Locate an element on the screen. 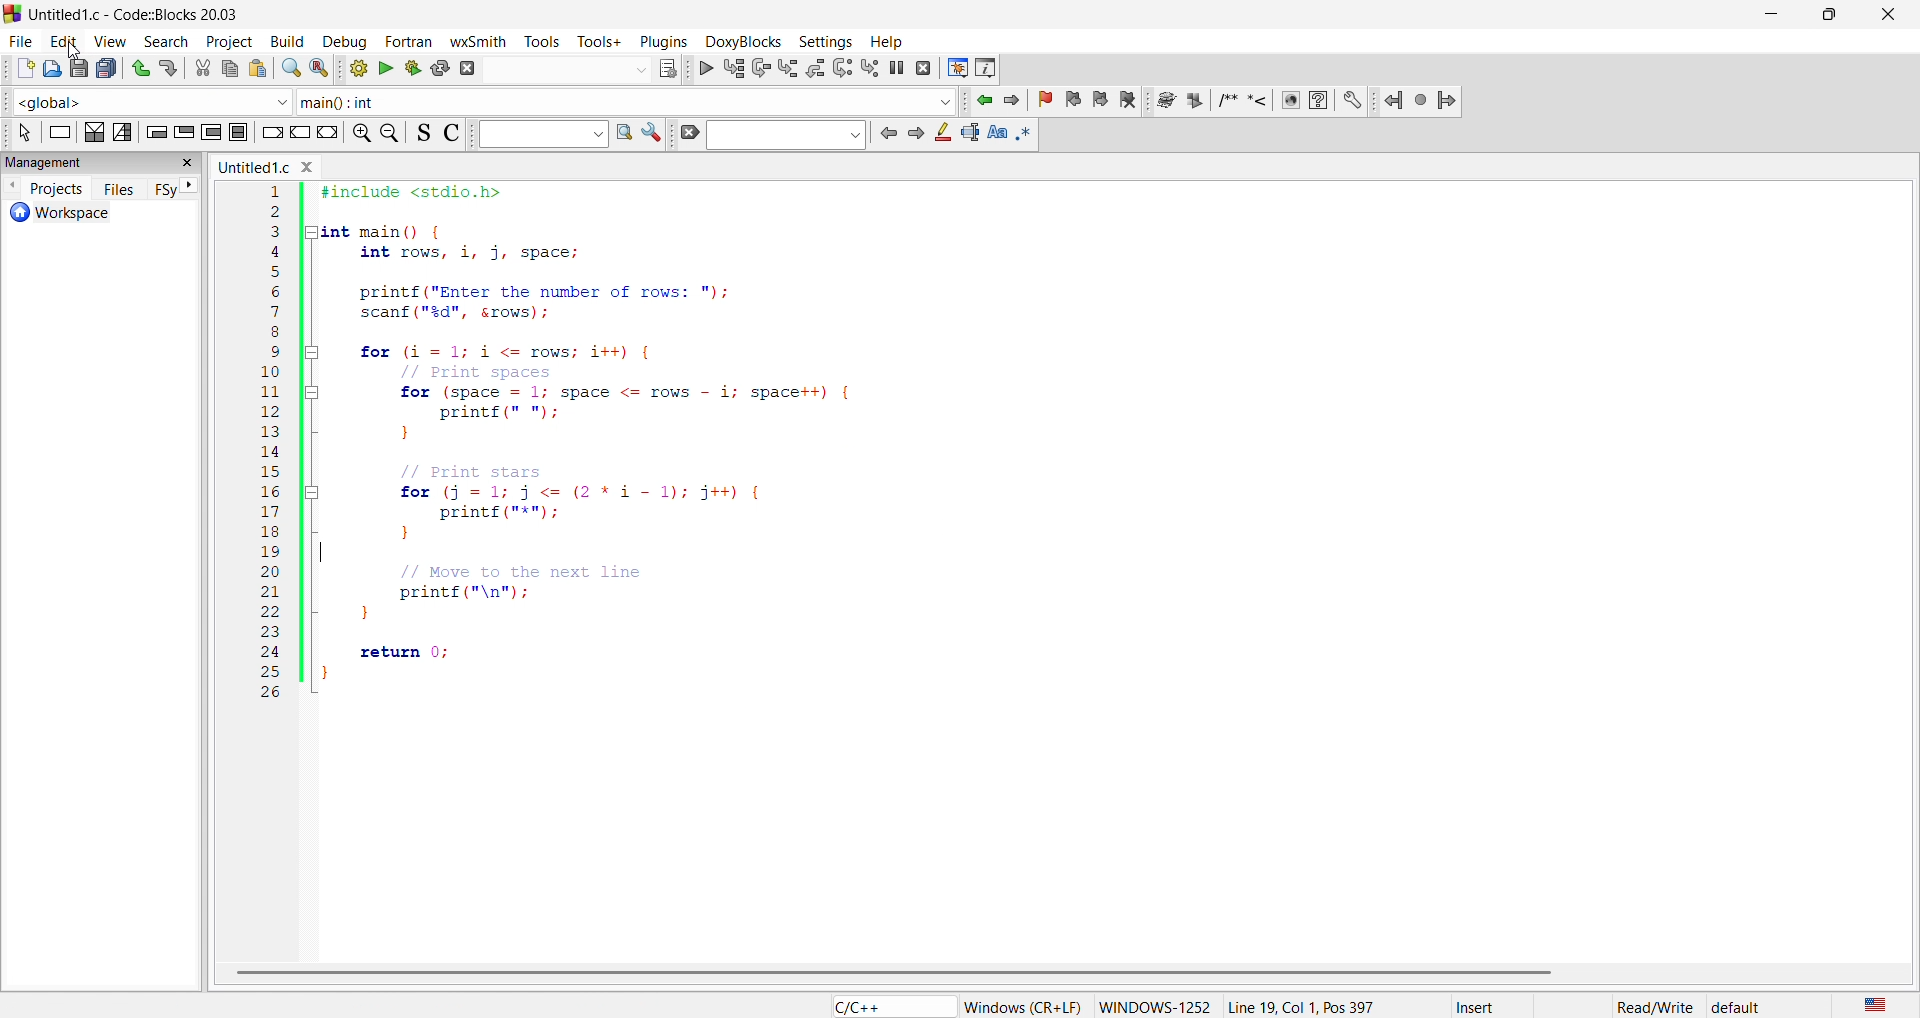 The height and width of the screenshot is (1018, 1920). insert line is located at coordinates (1258, 102).